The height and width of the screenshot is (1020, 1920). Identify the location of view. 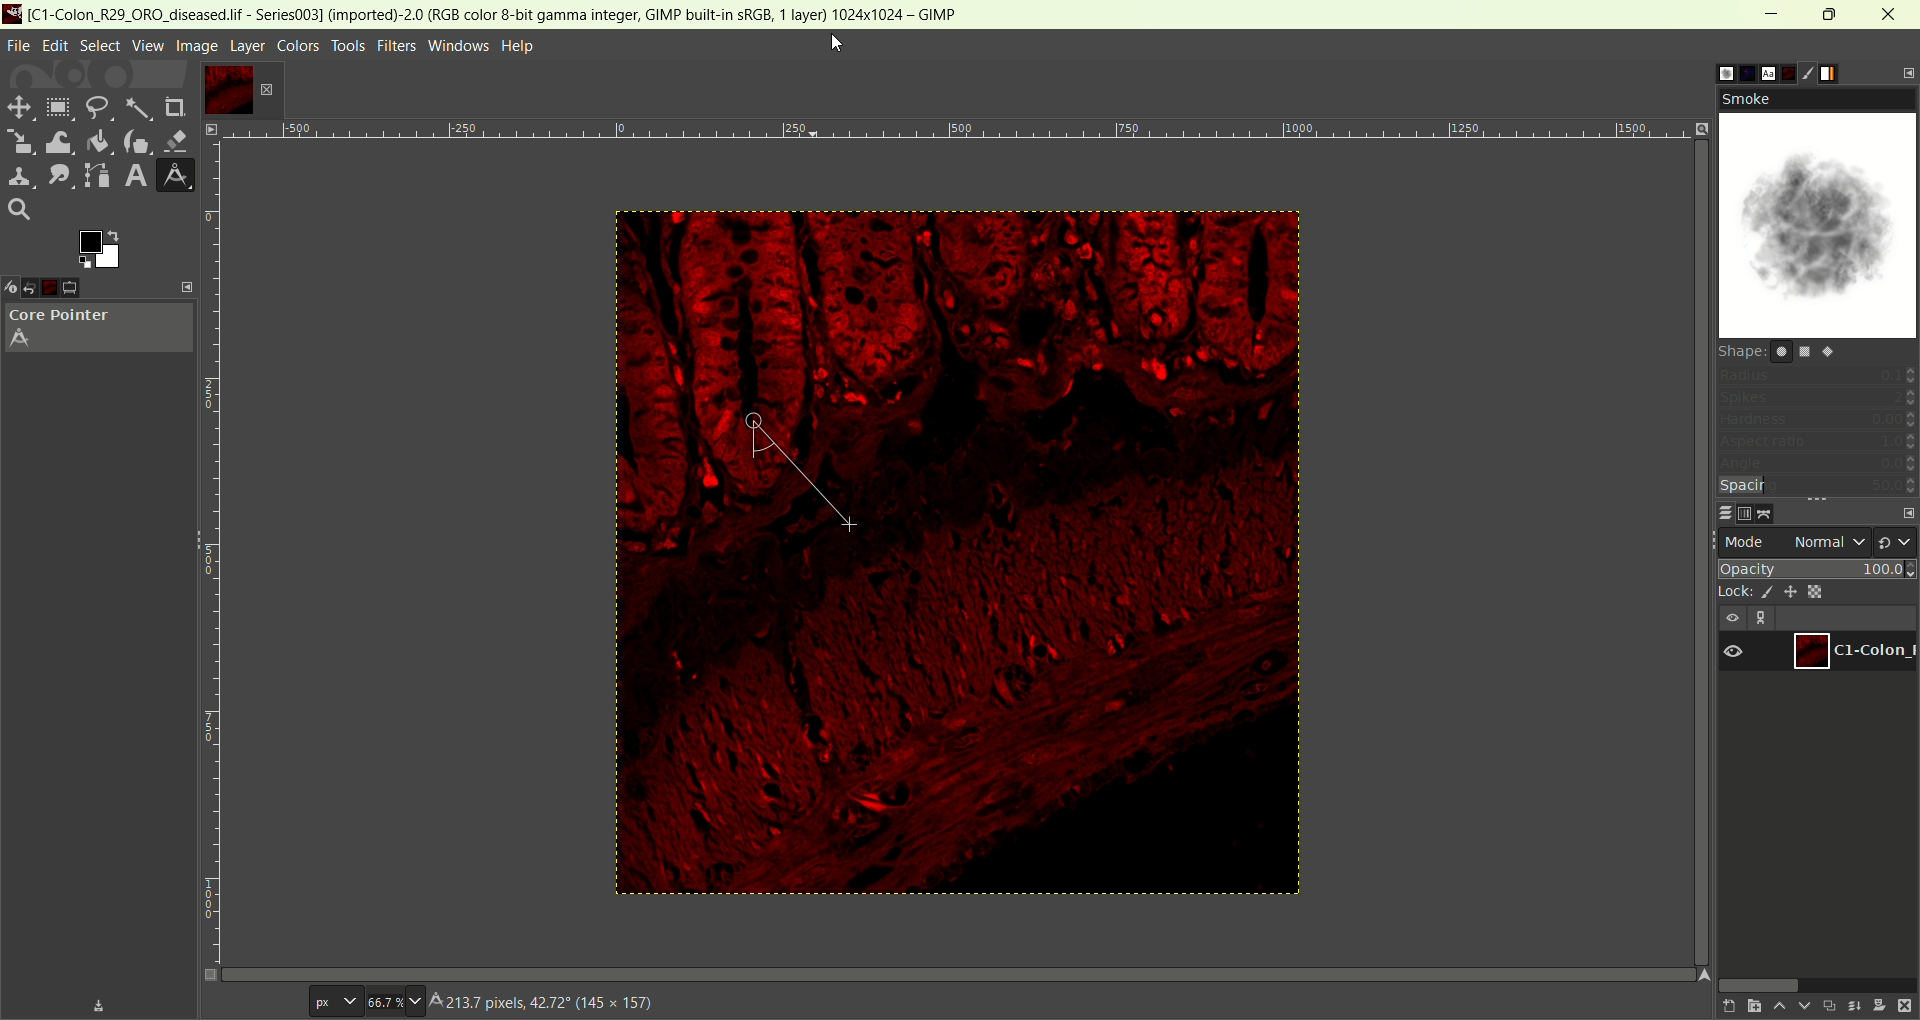
(147, 45).